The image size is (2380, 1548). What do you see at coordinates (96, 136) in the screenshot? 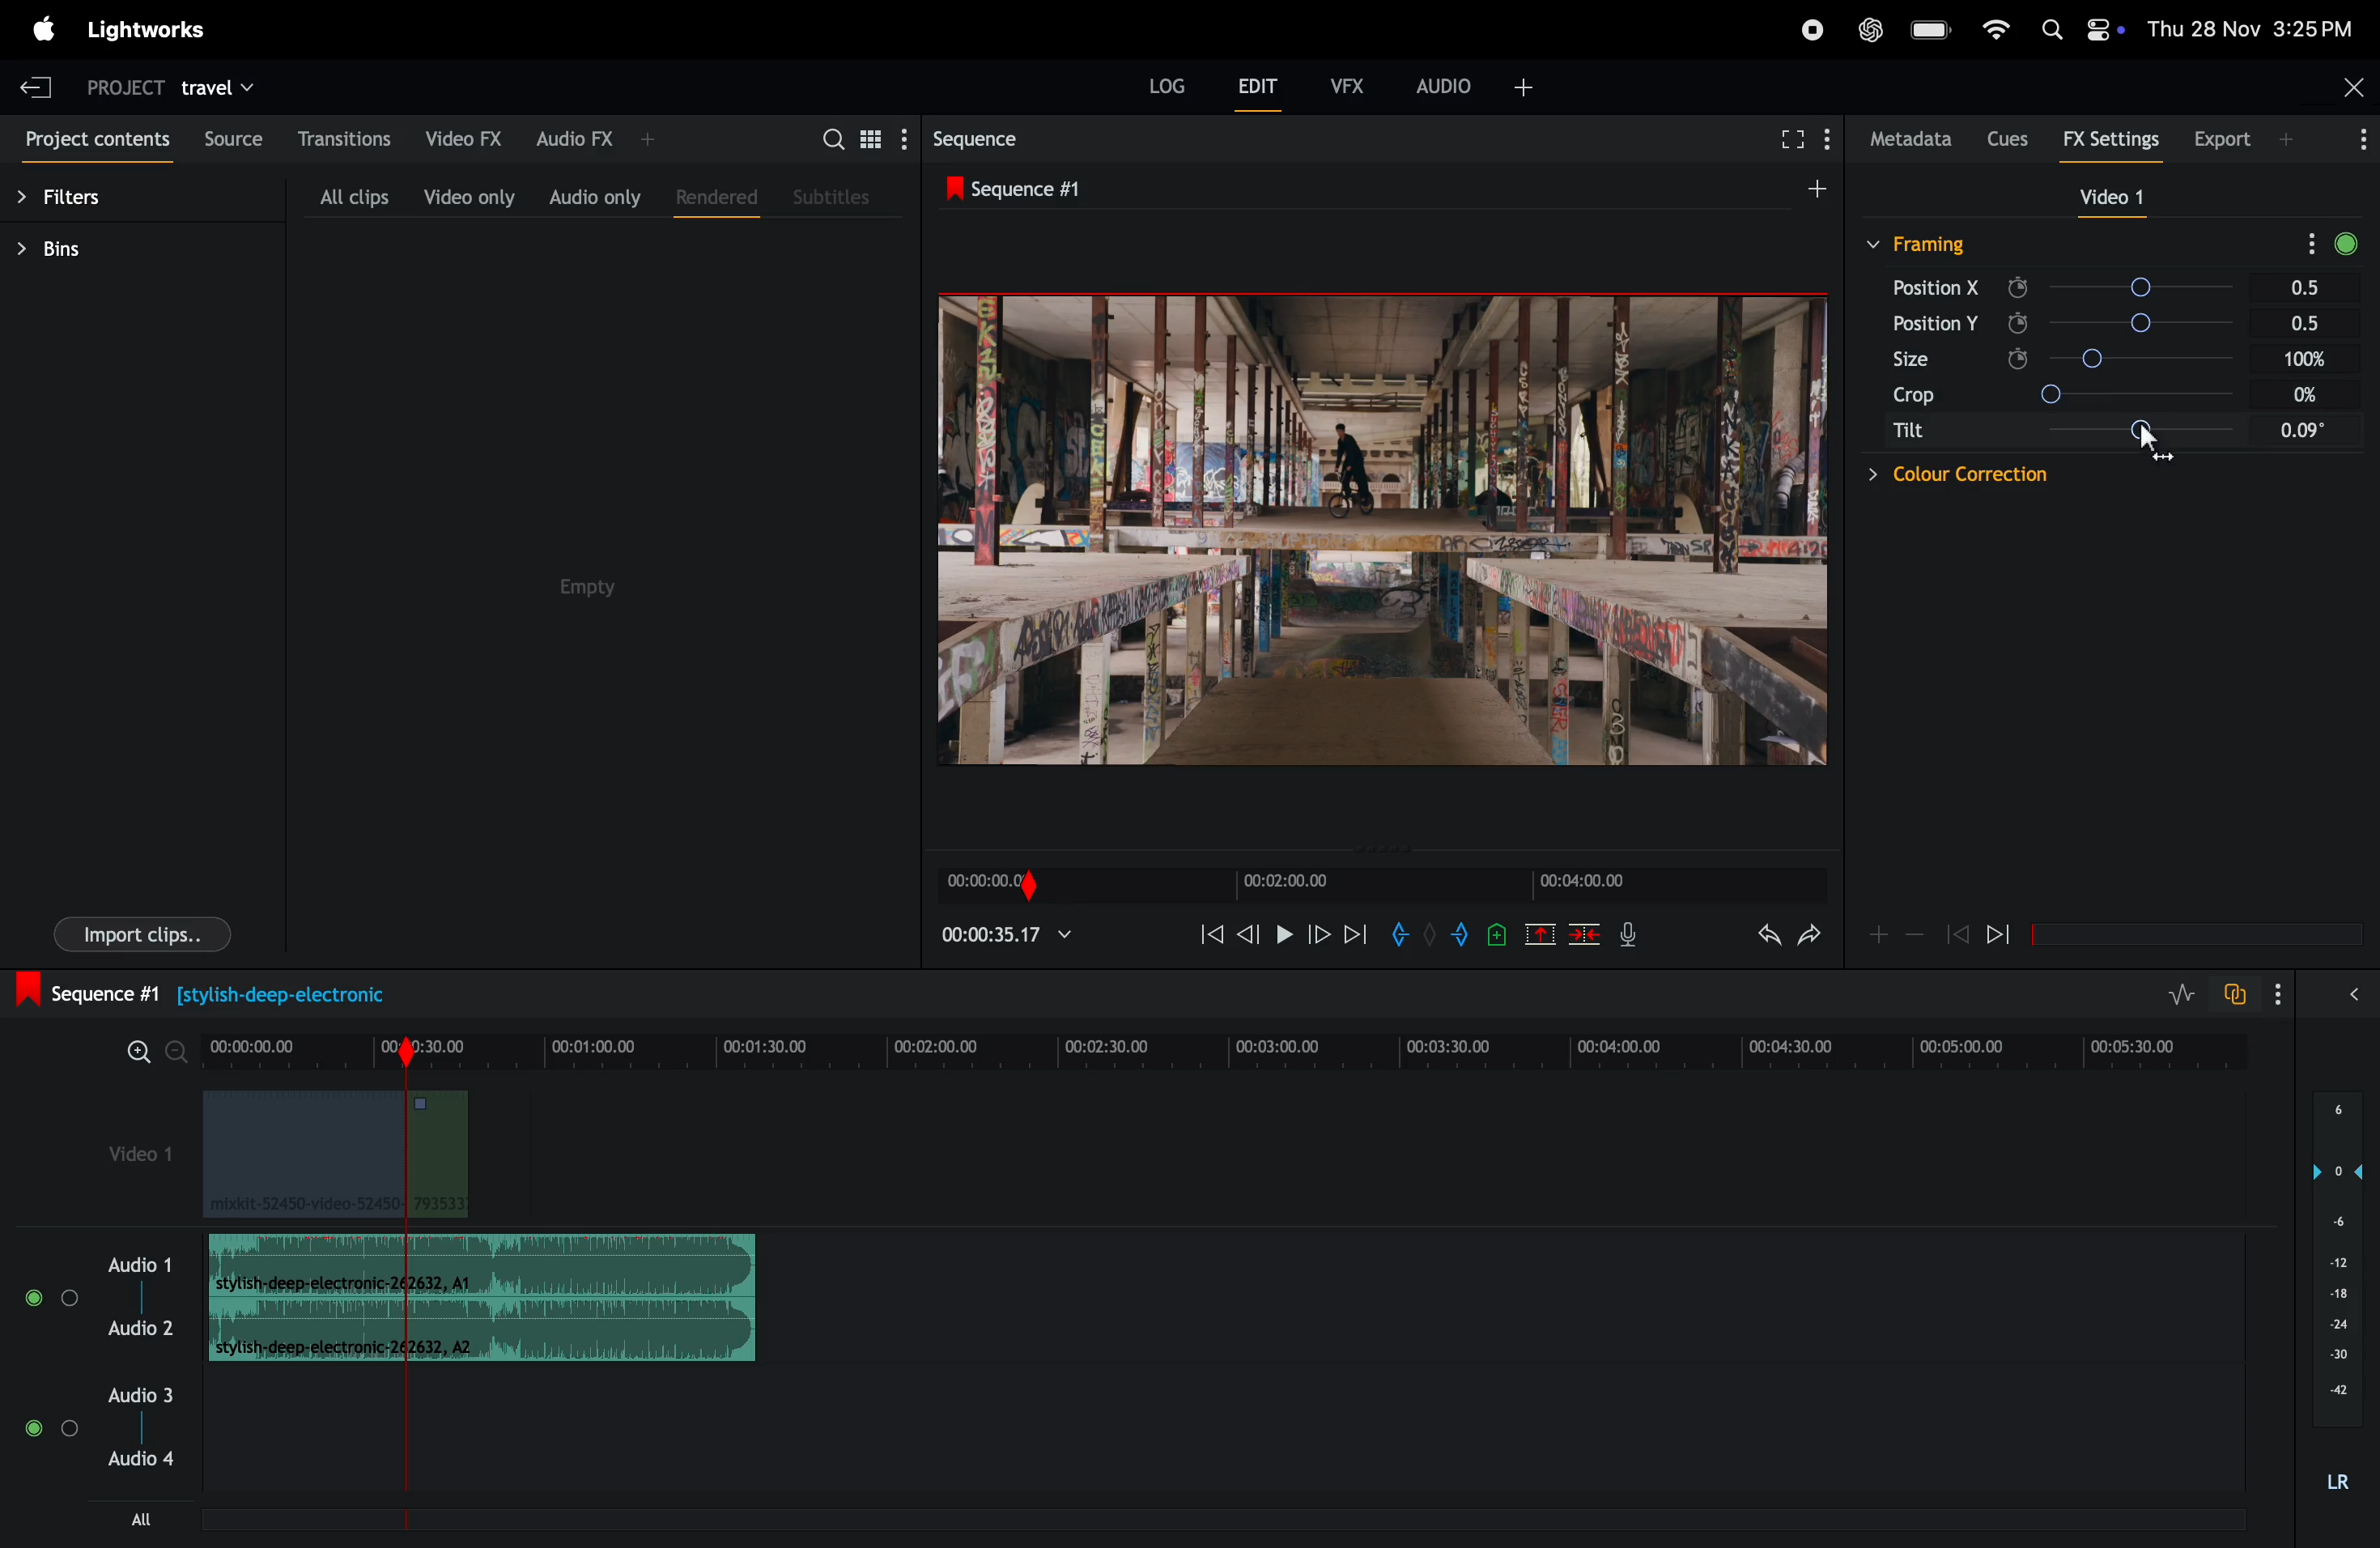
I see `projects contents` at bounding box center [96, 136].